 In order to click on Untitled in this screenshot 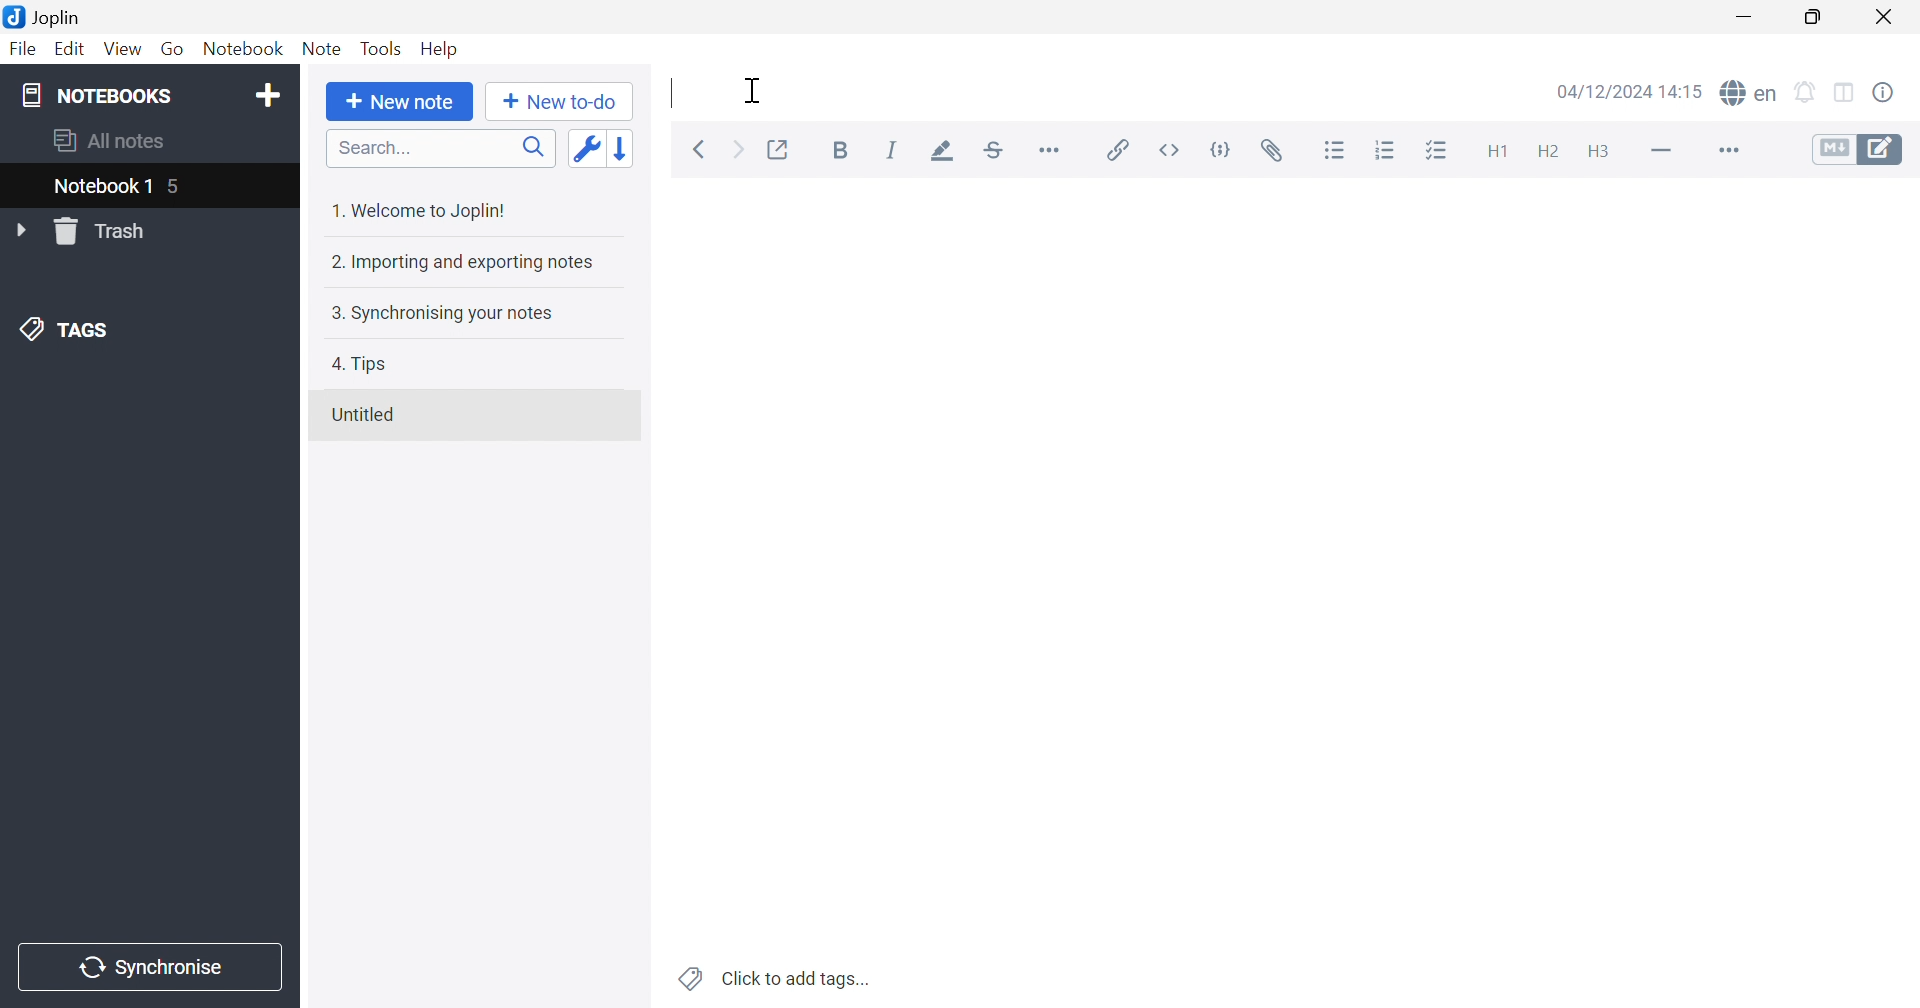, I will do `click(363, 415)`.